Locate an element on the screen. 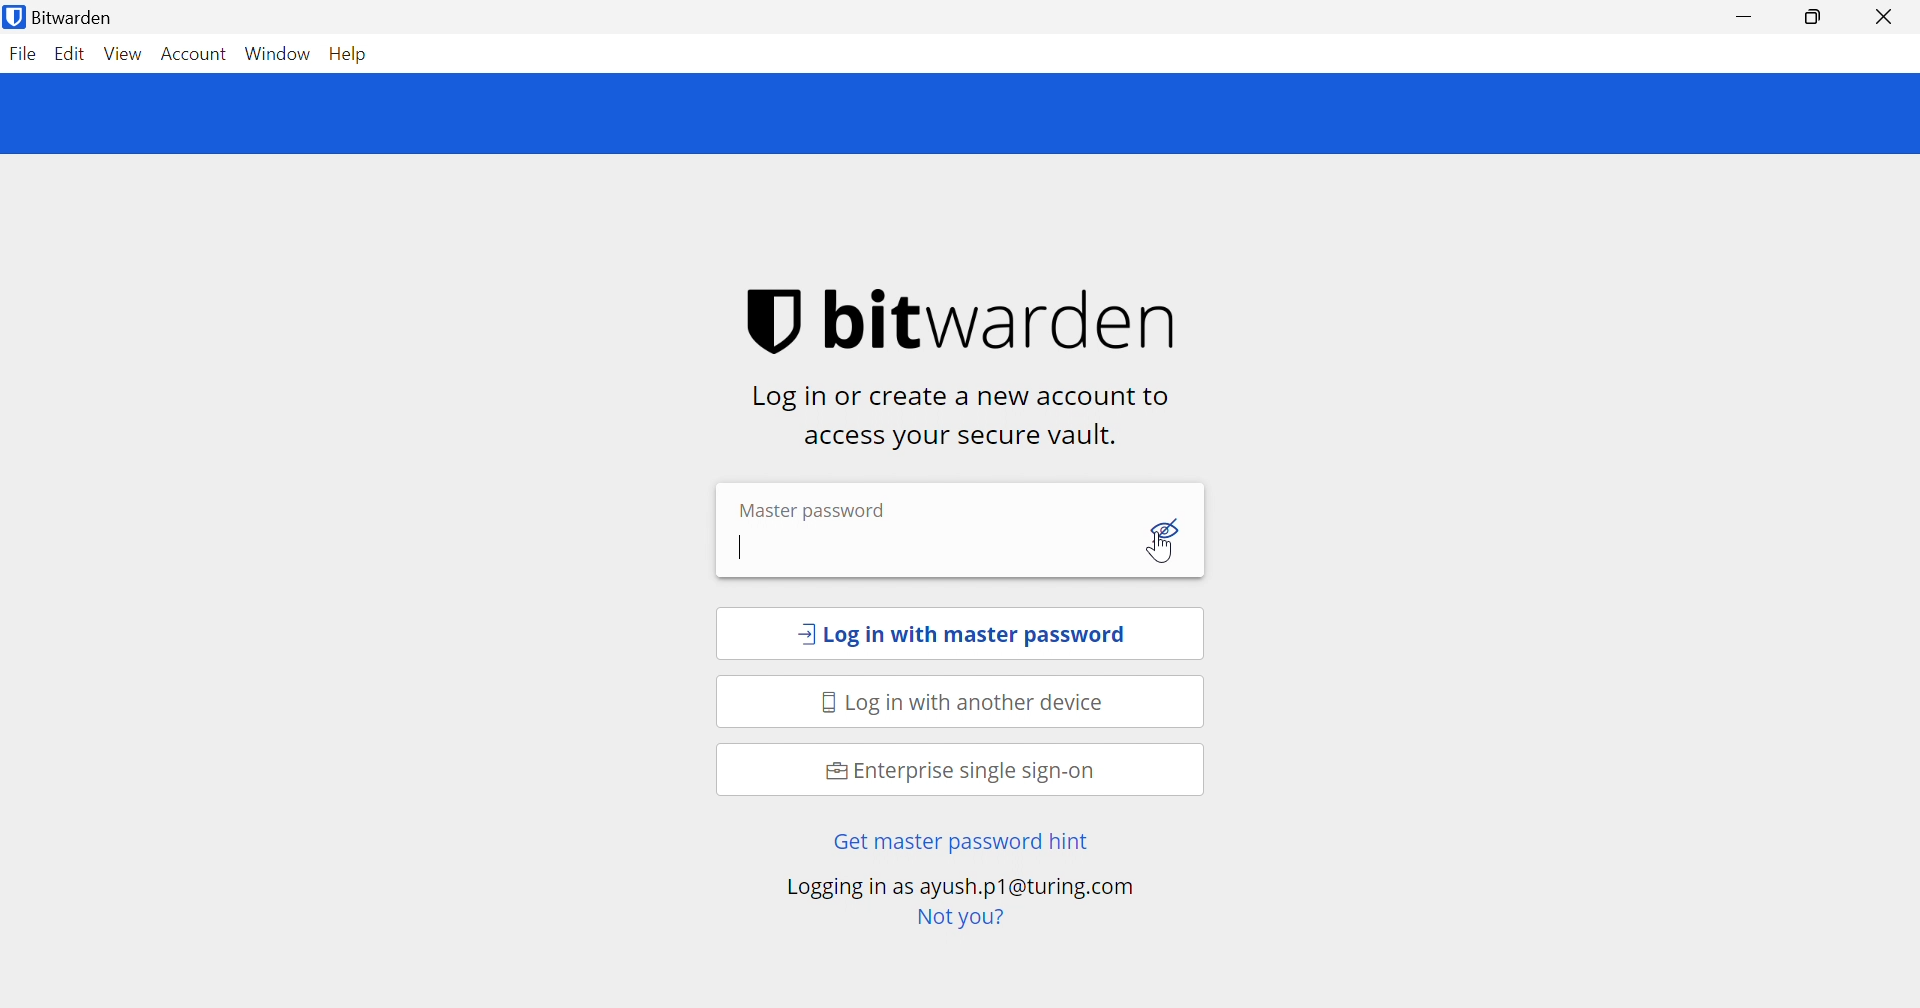  password input box is located at coordinates (919, 549).